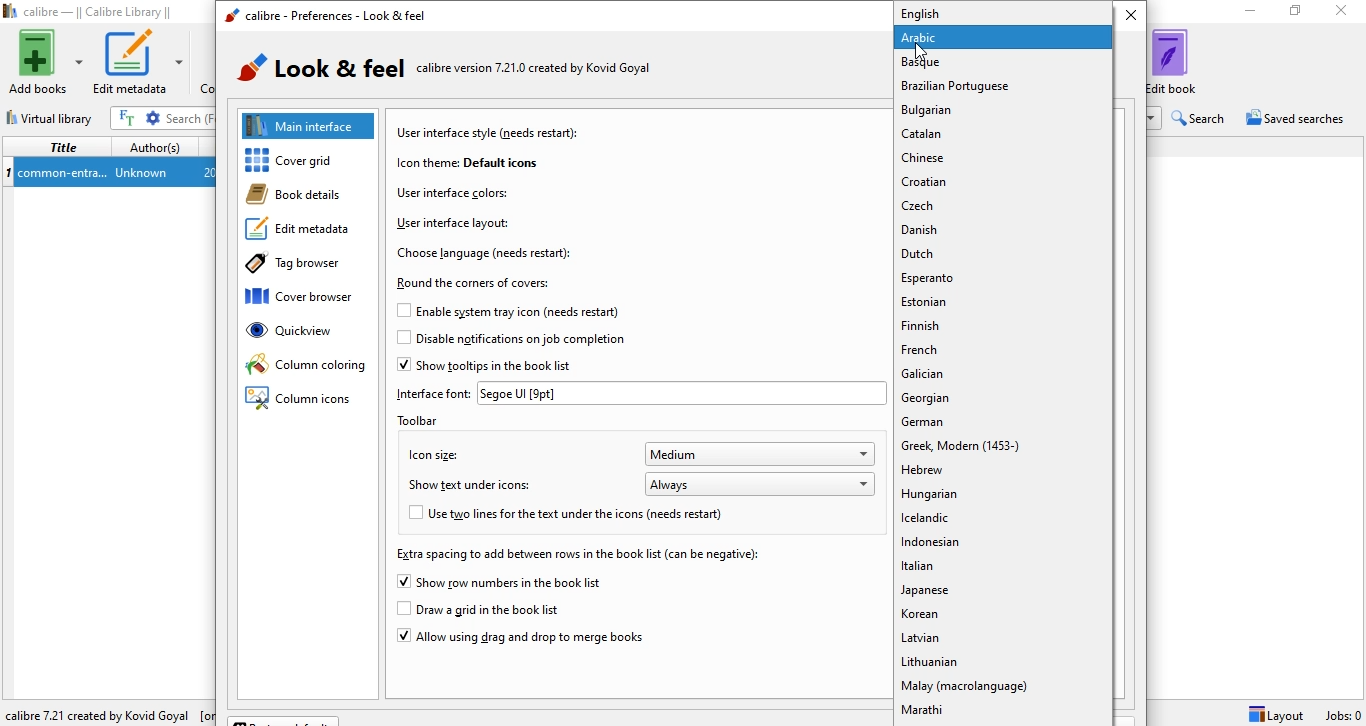  I want to click on marathi, so click(1001, 714).